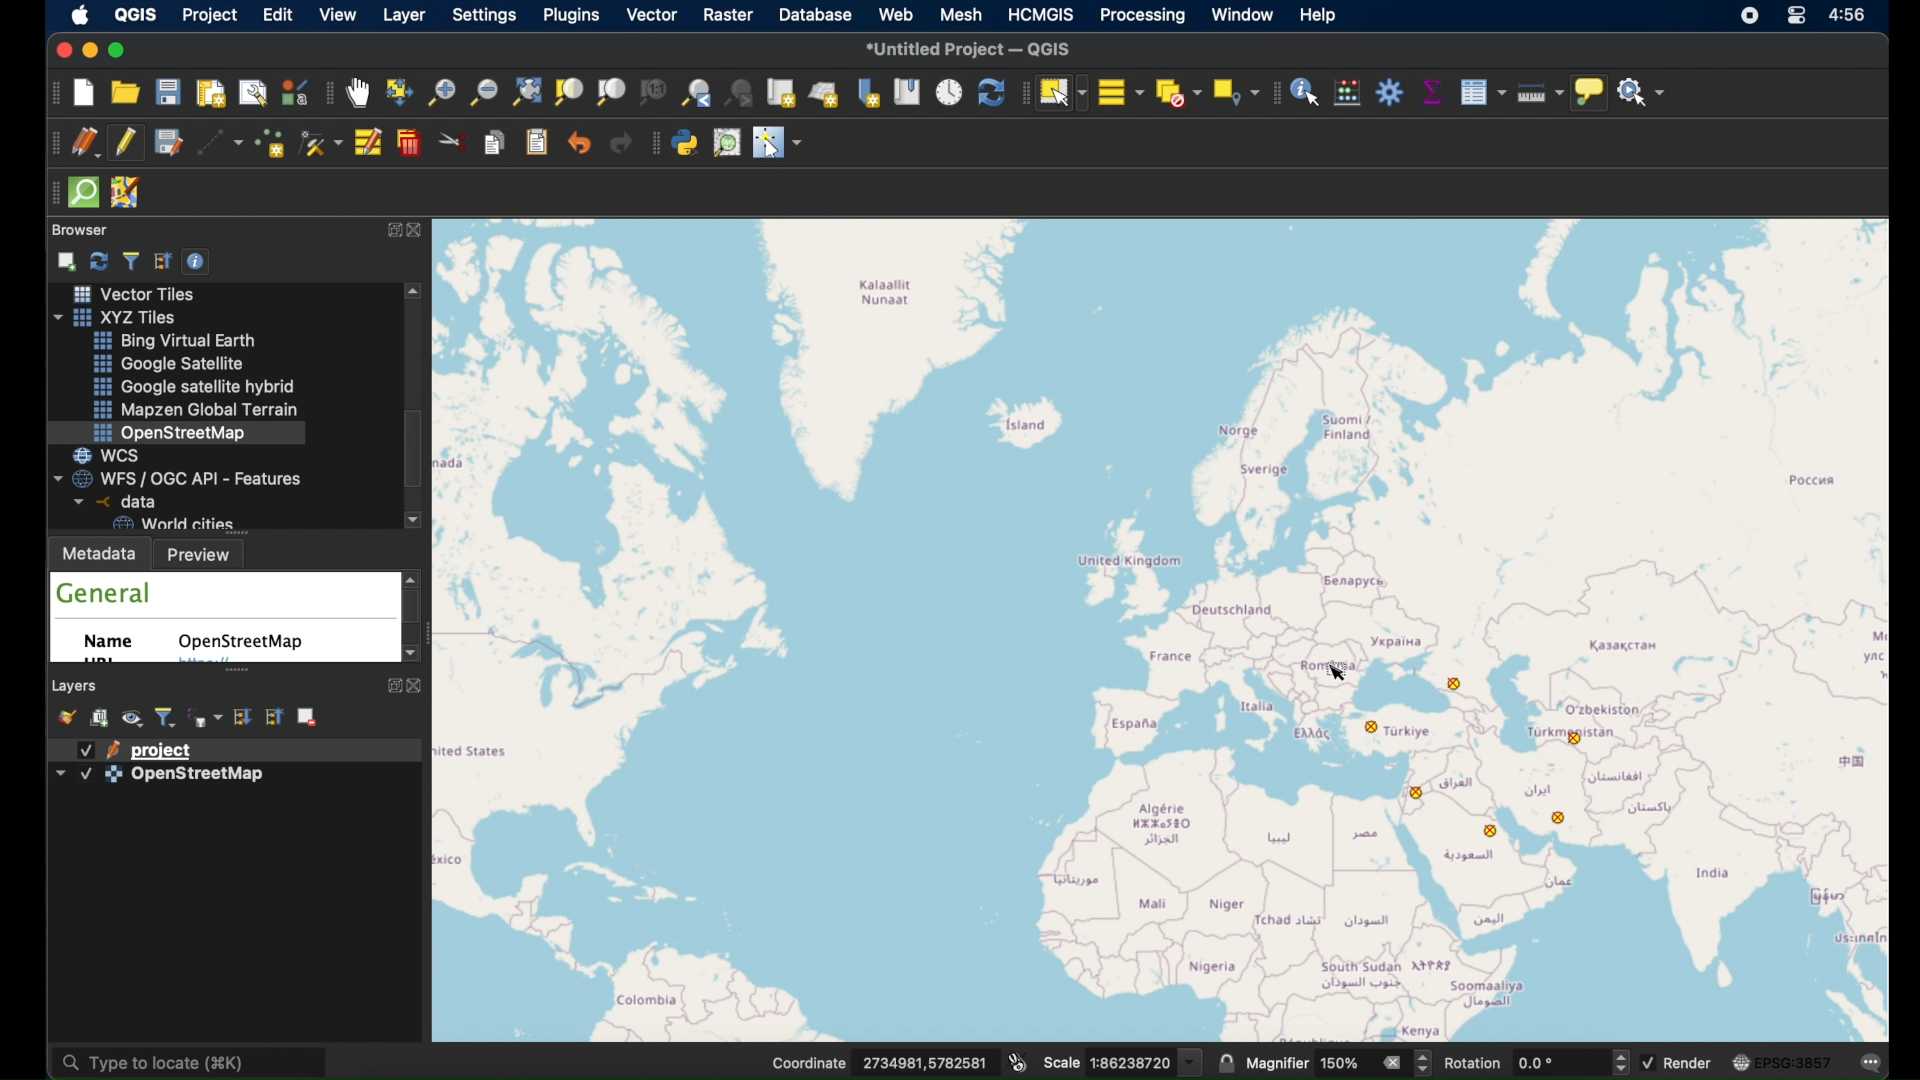 This screenshot has height=1080, width=1920. I want to click on show spatial bookmarks, so click(908, 92).